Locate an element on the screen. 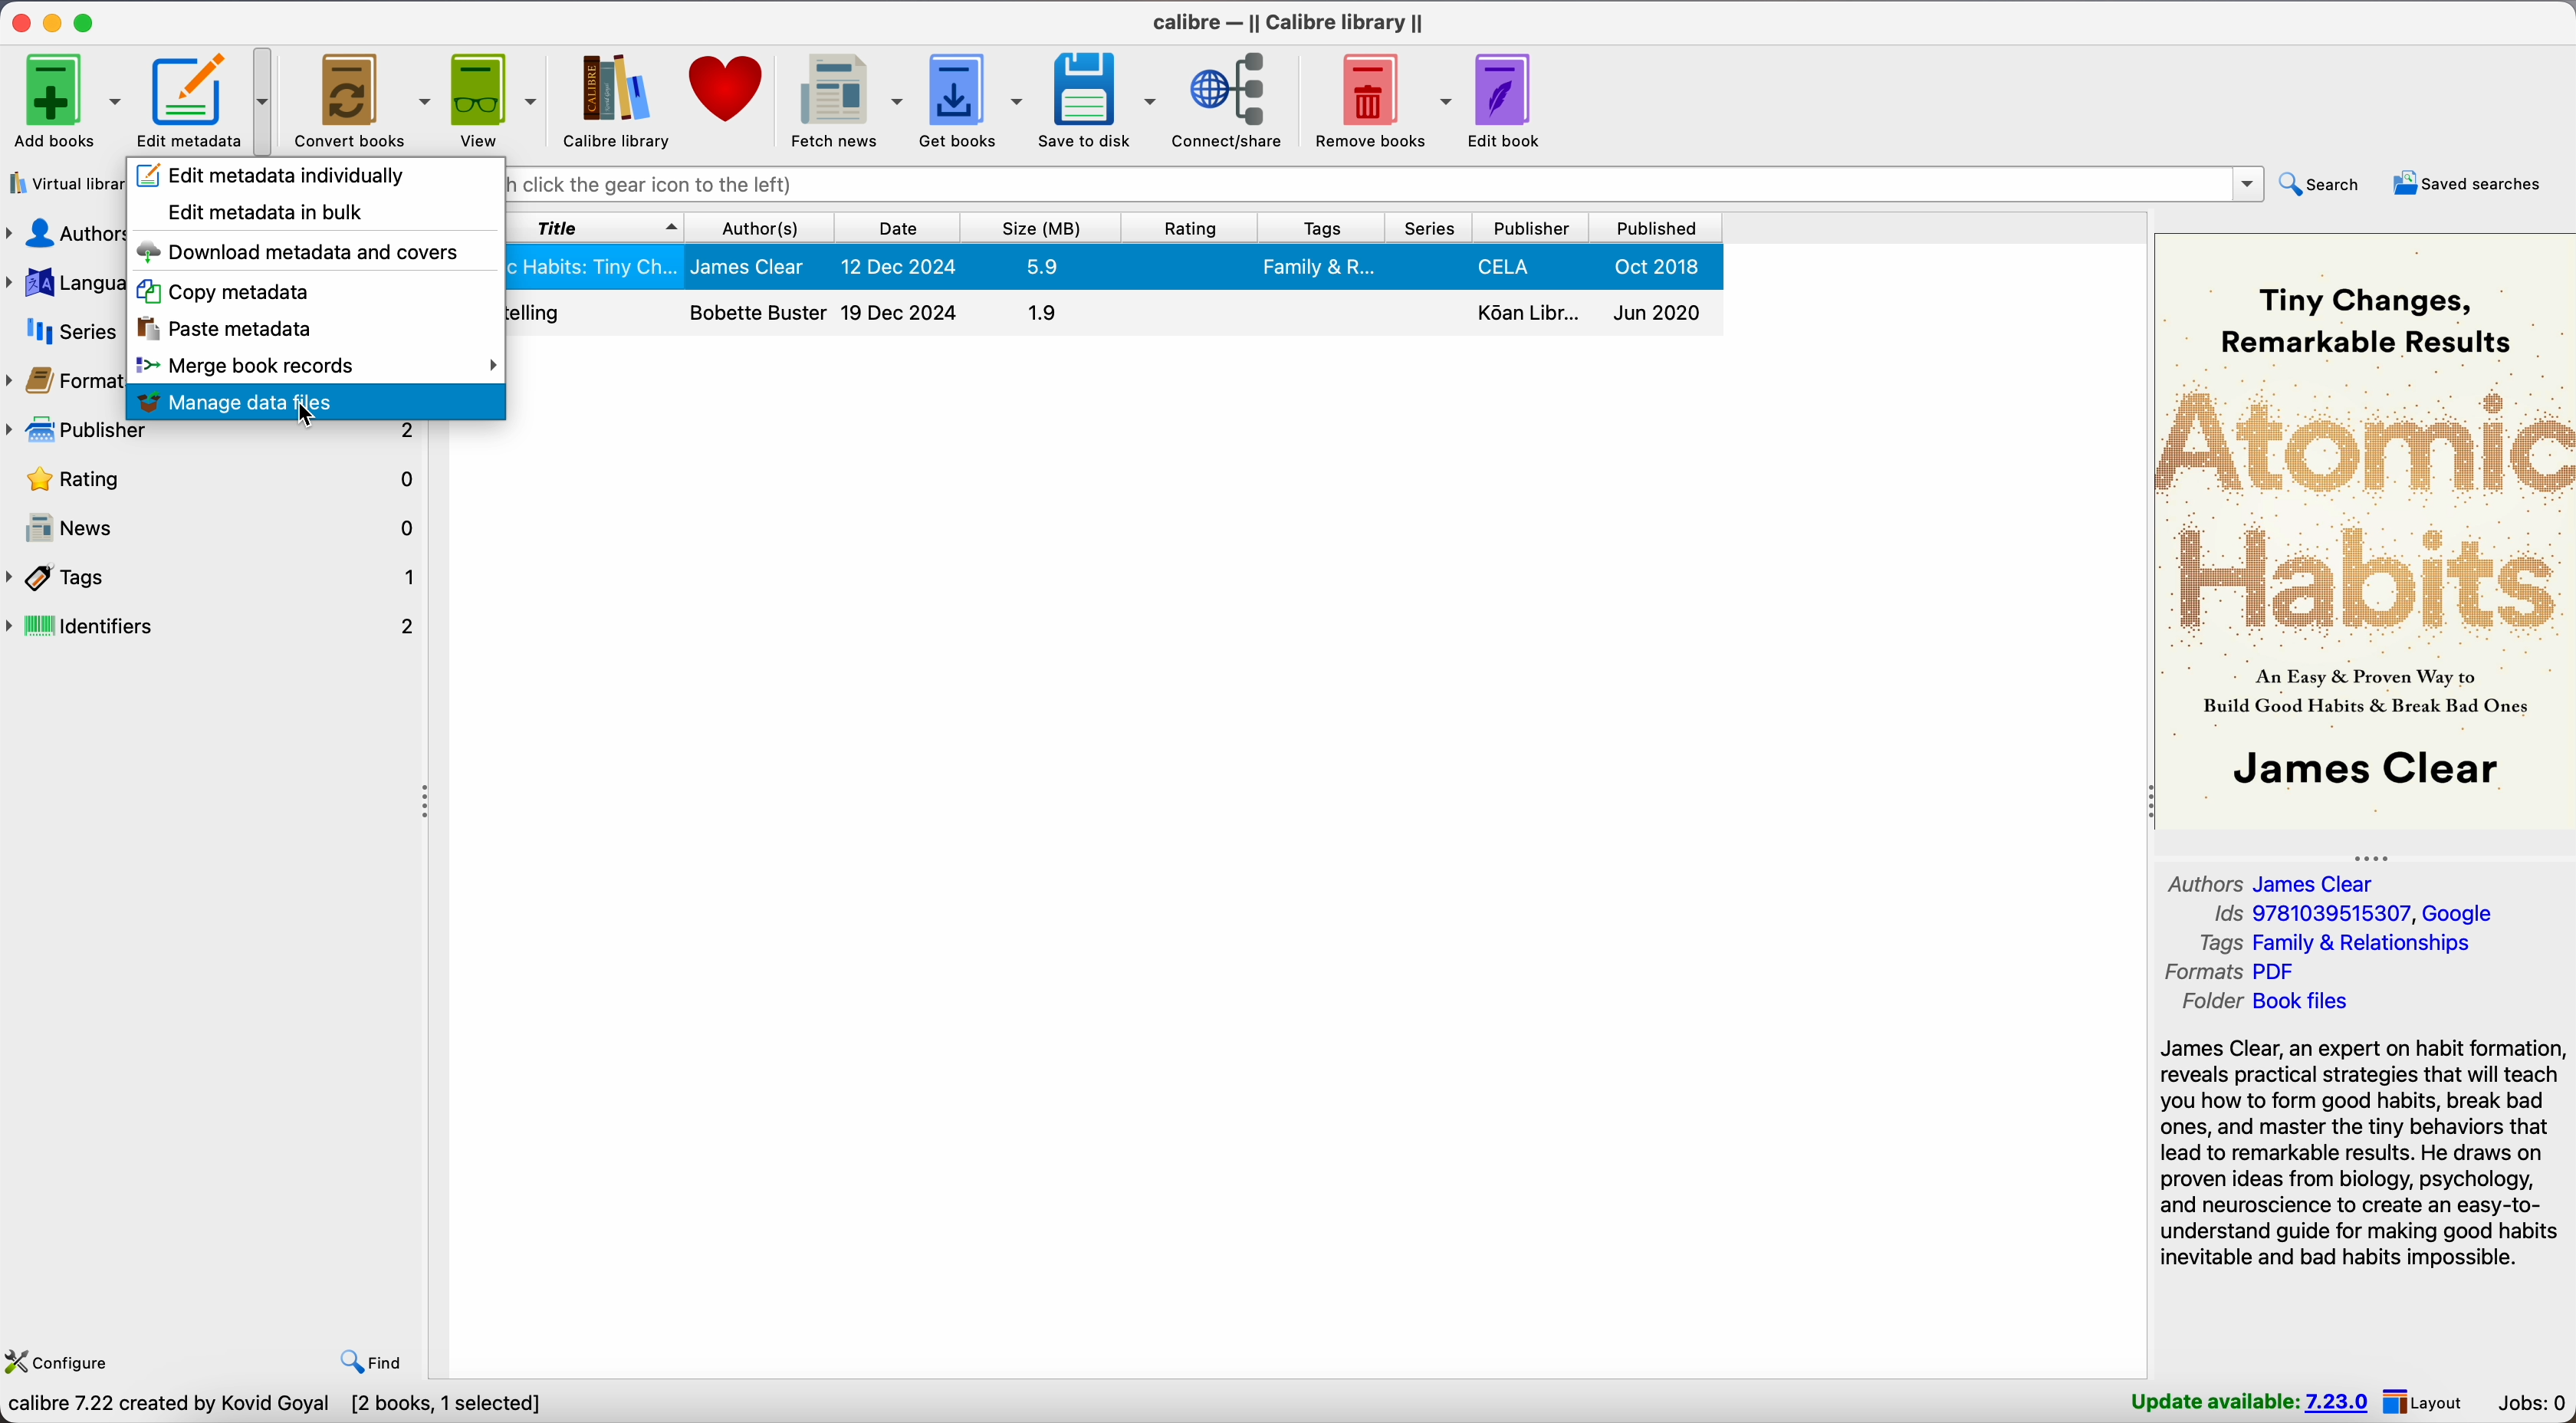 The width and height of the screenshot is (2576, 1423). publisher is located at coordinates (1534, 229).